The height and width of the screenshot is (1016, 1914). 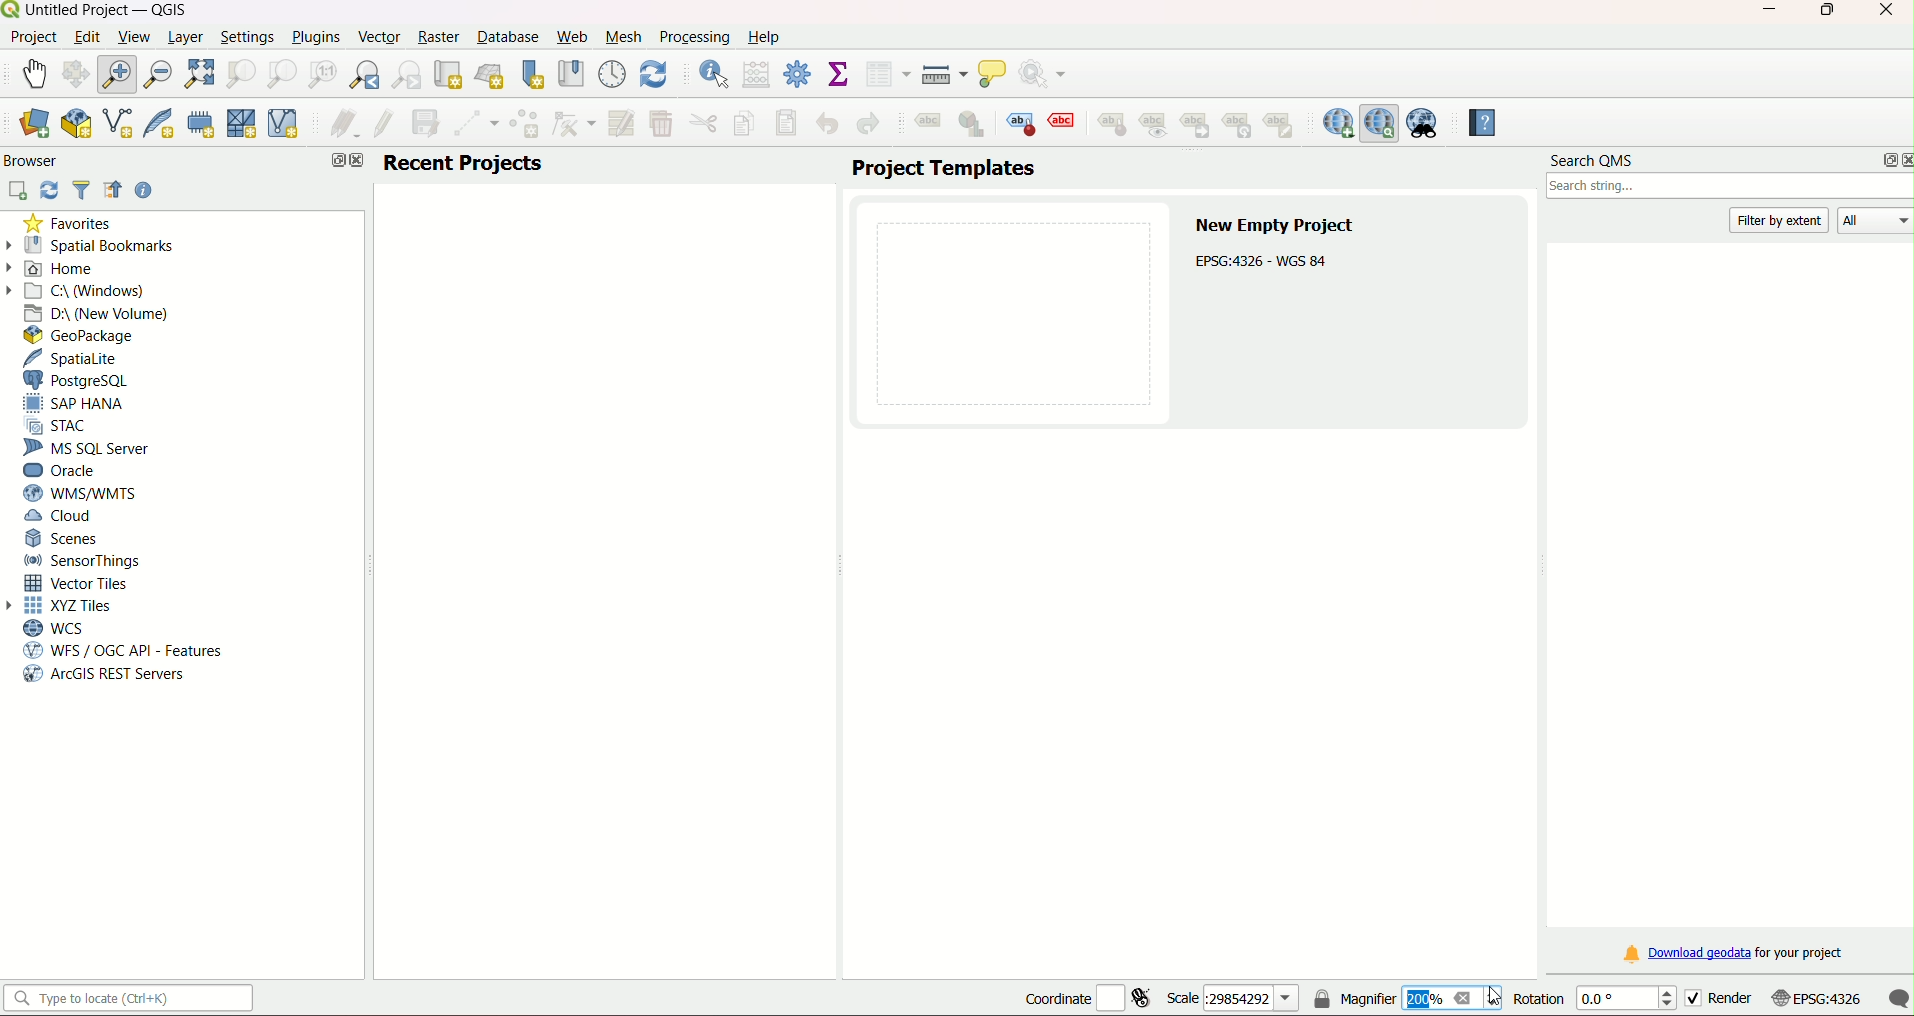 I want to click on web, so click(x=572, y=37).